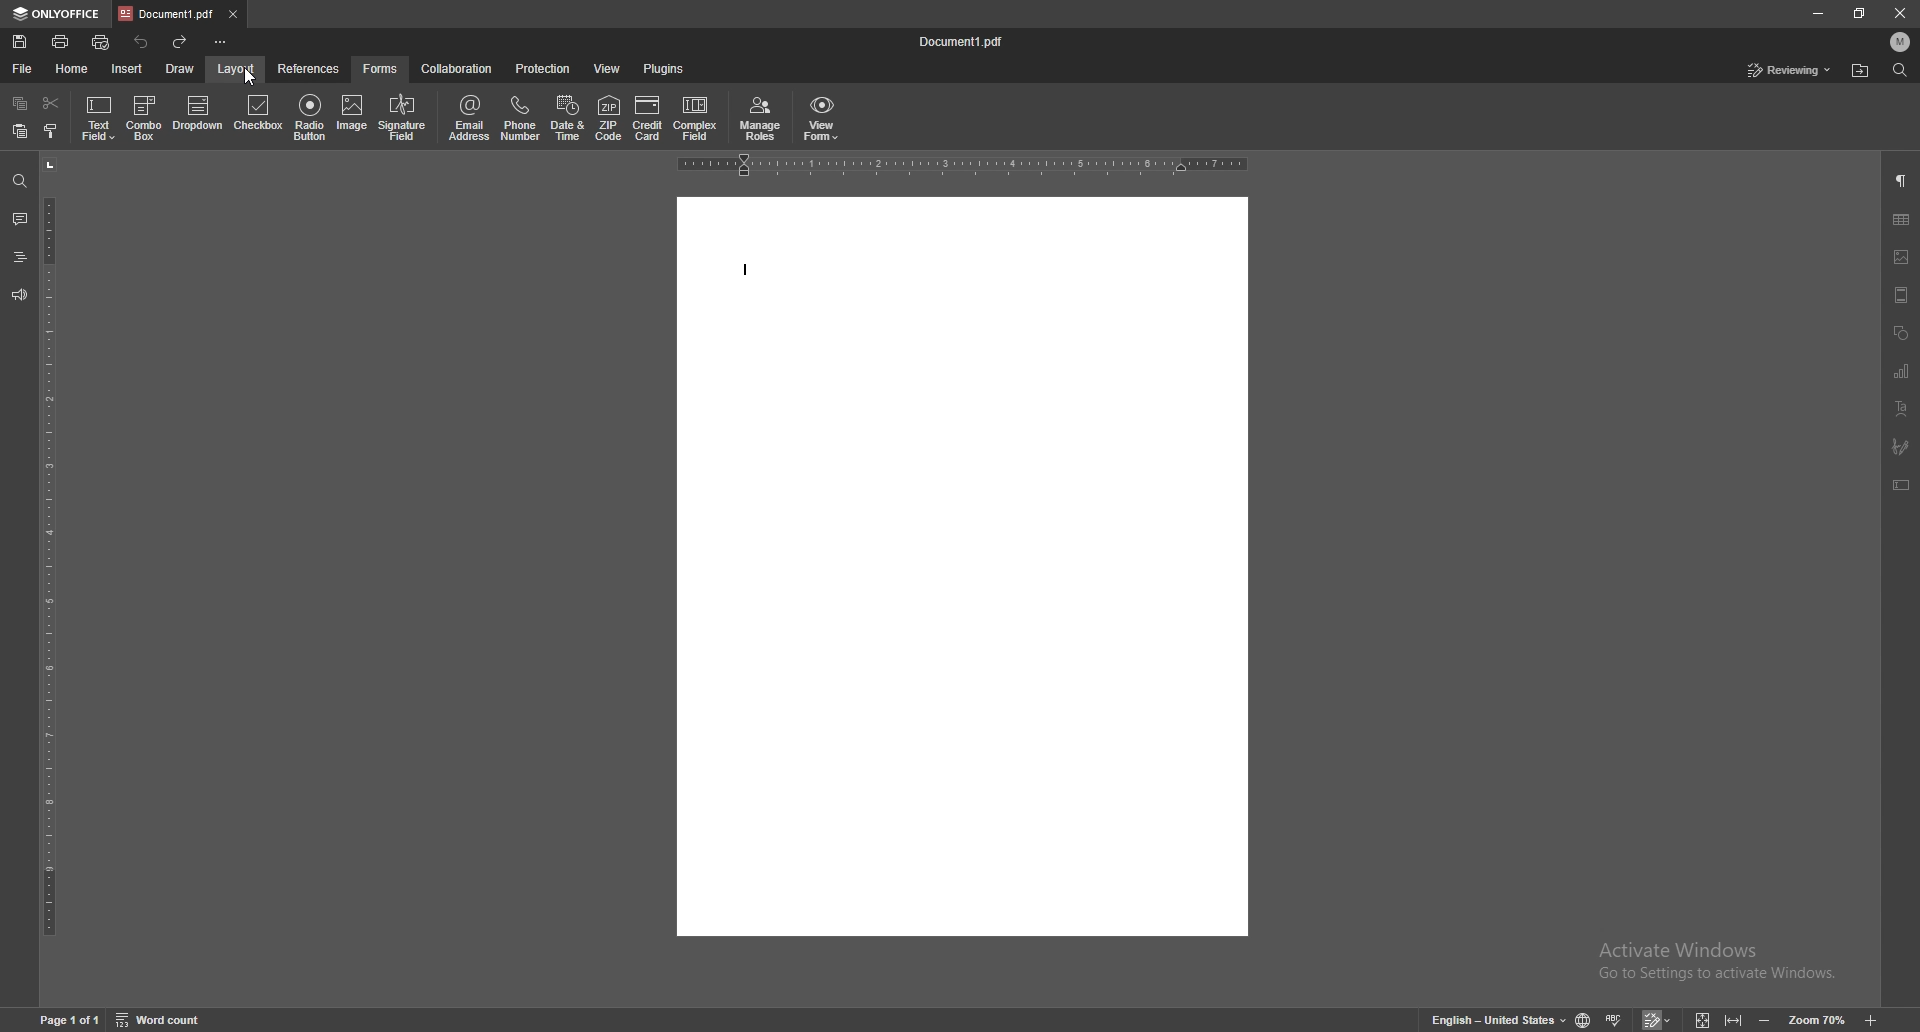 The width and height of the screenshot is (1920, 1032). What do you see at coordinates (647, 118) in the screenshot?
I see `credit card` at bounding box center [647, 118].